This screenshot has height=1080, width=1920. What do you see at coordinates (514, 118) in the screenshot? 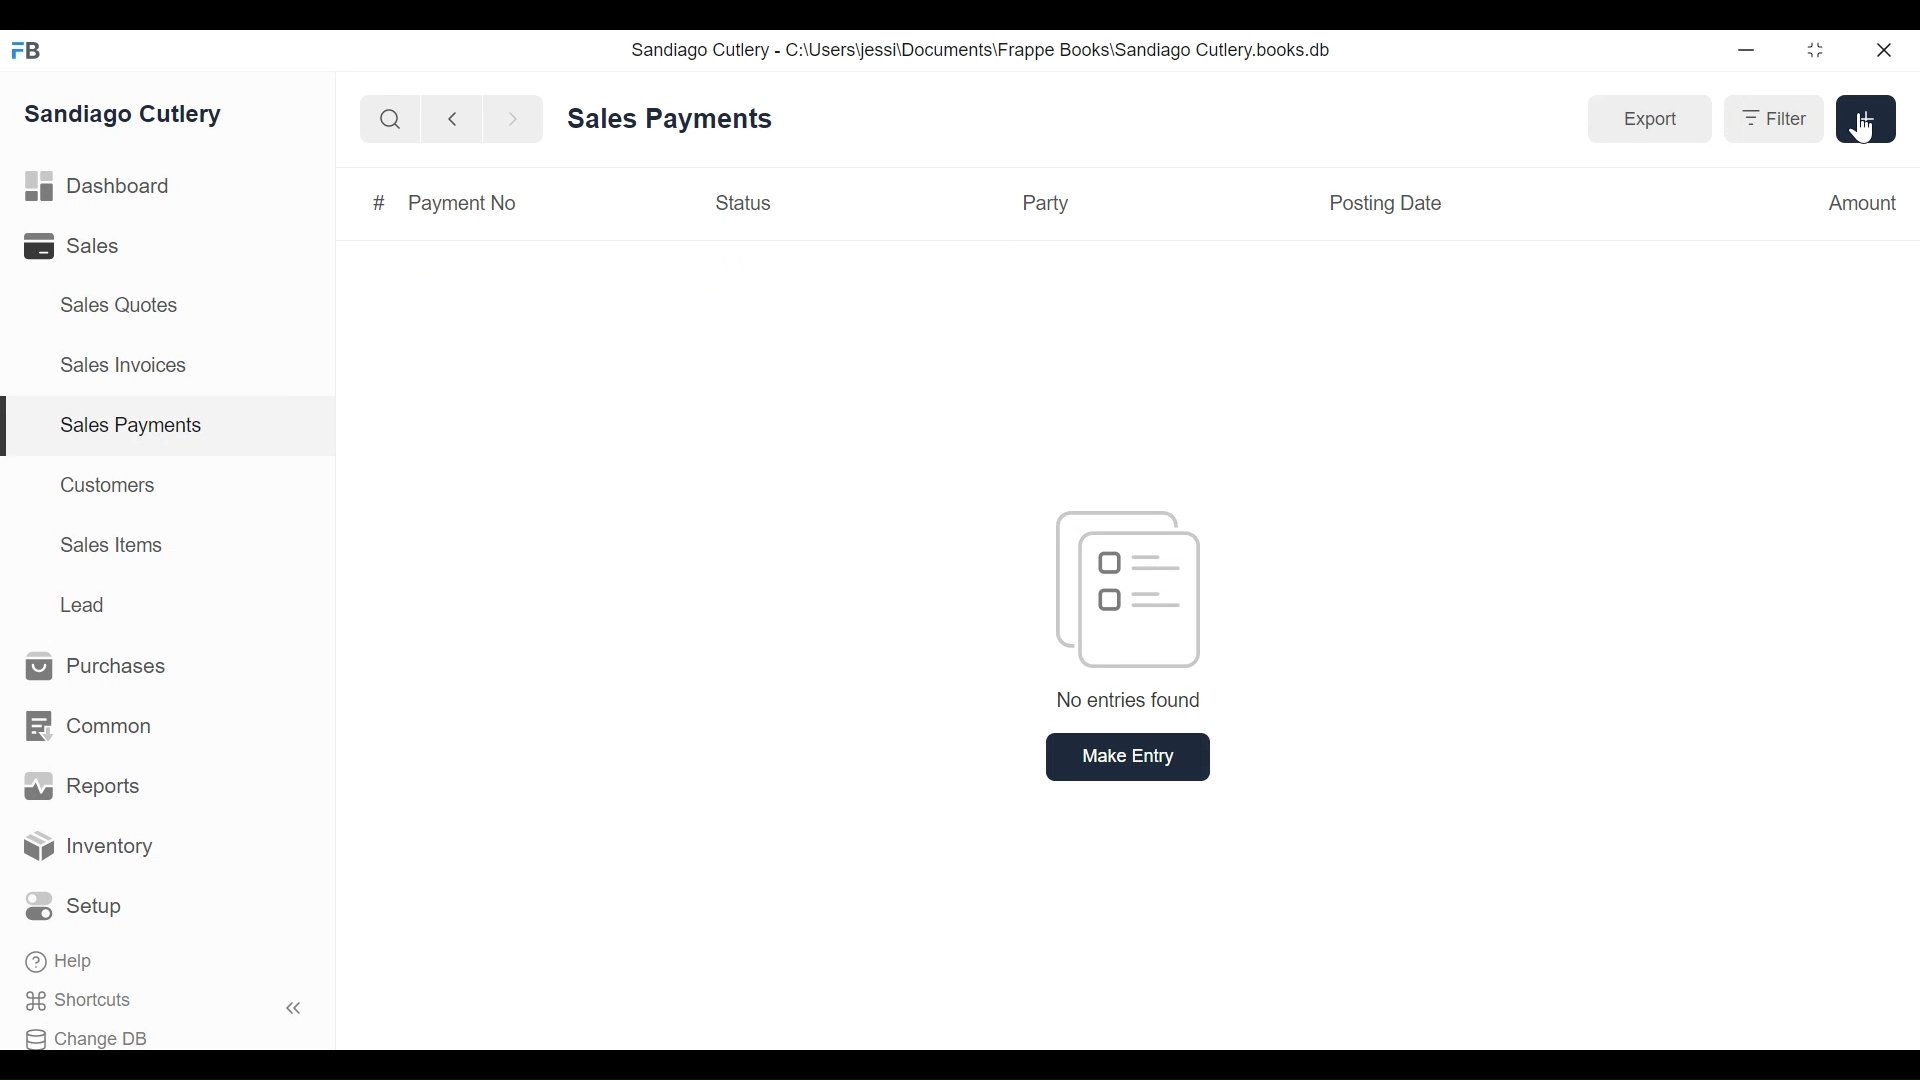
I see `Navigate forward` at bounding box center [514, 118].